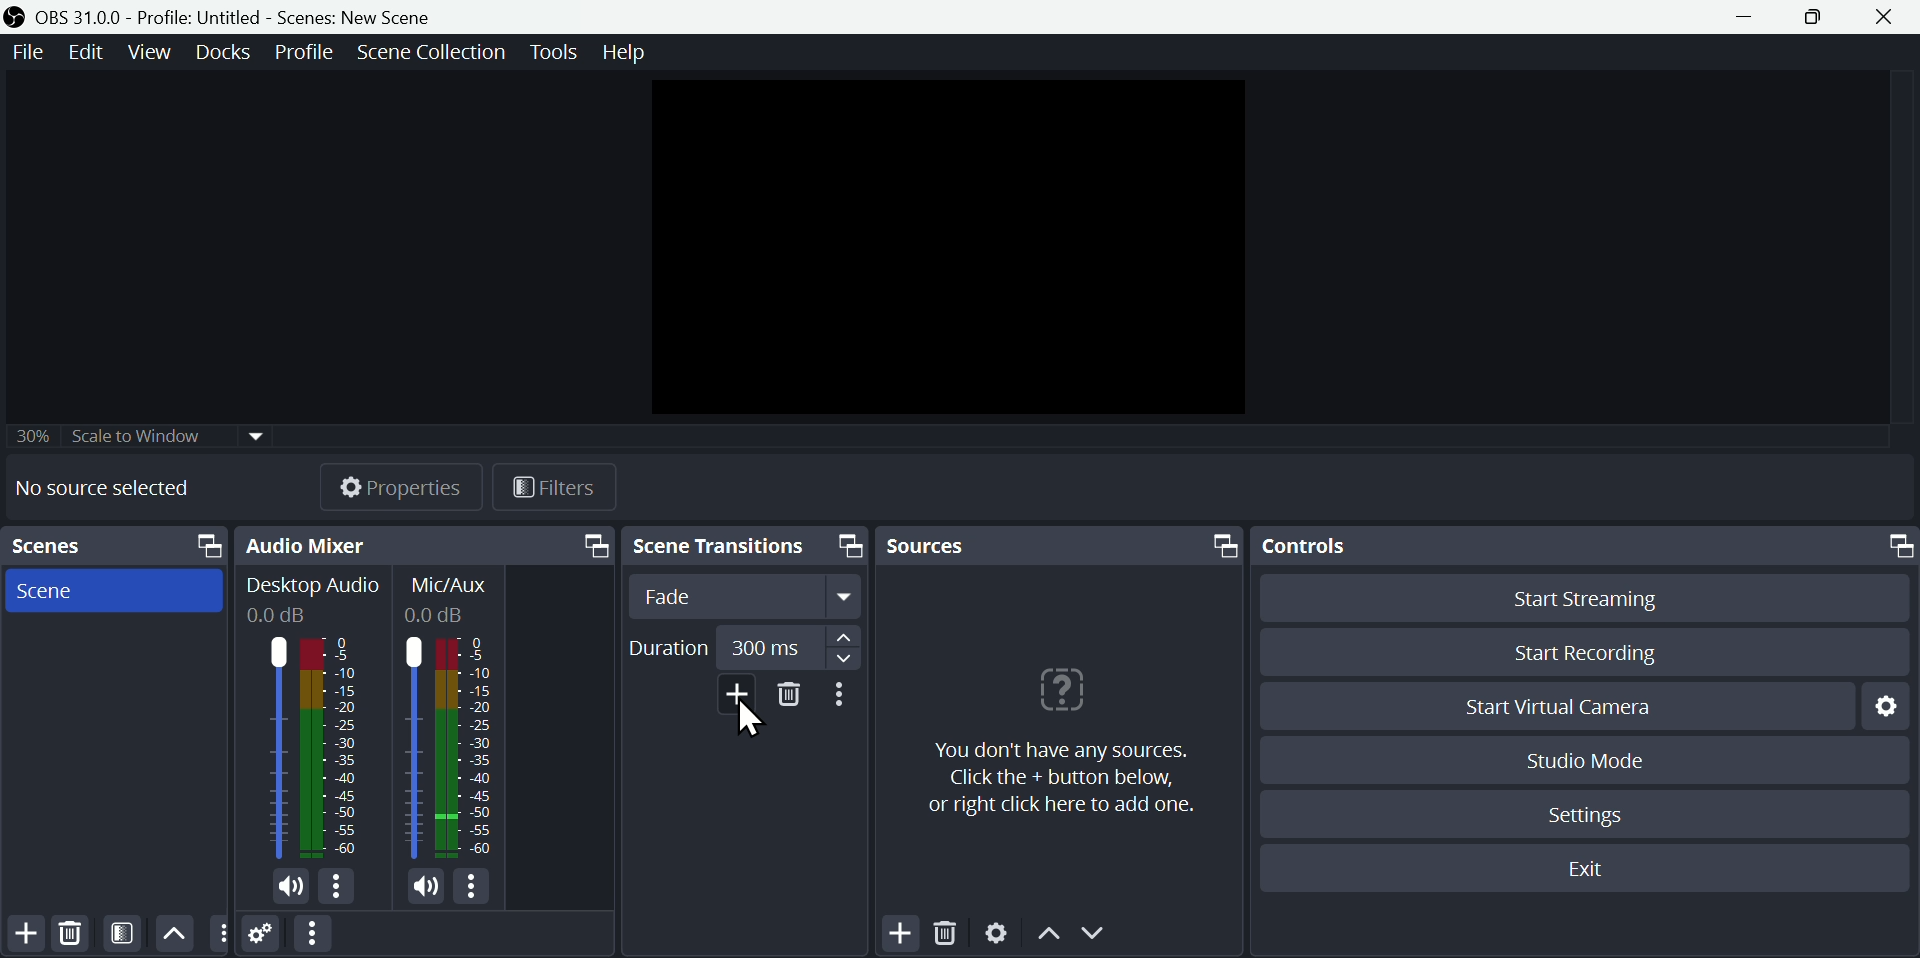  I want to click on Settings, so click(996, 935).